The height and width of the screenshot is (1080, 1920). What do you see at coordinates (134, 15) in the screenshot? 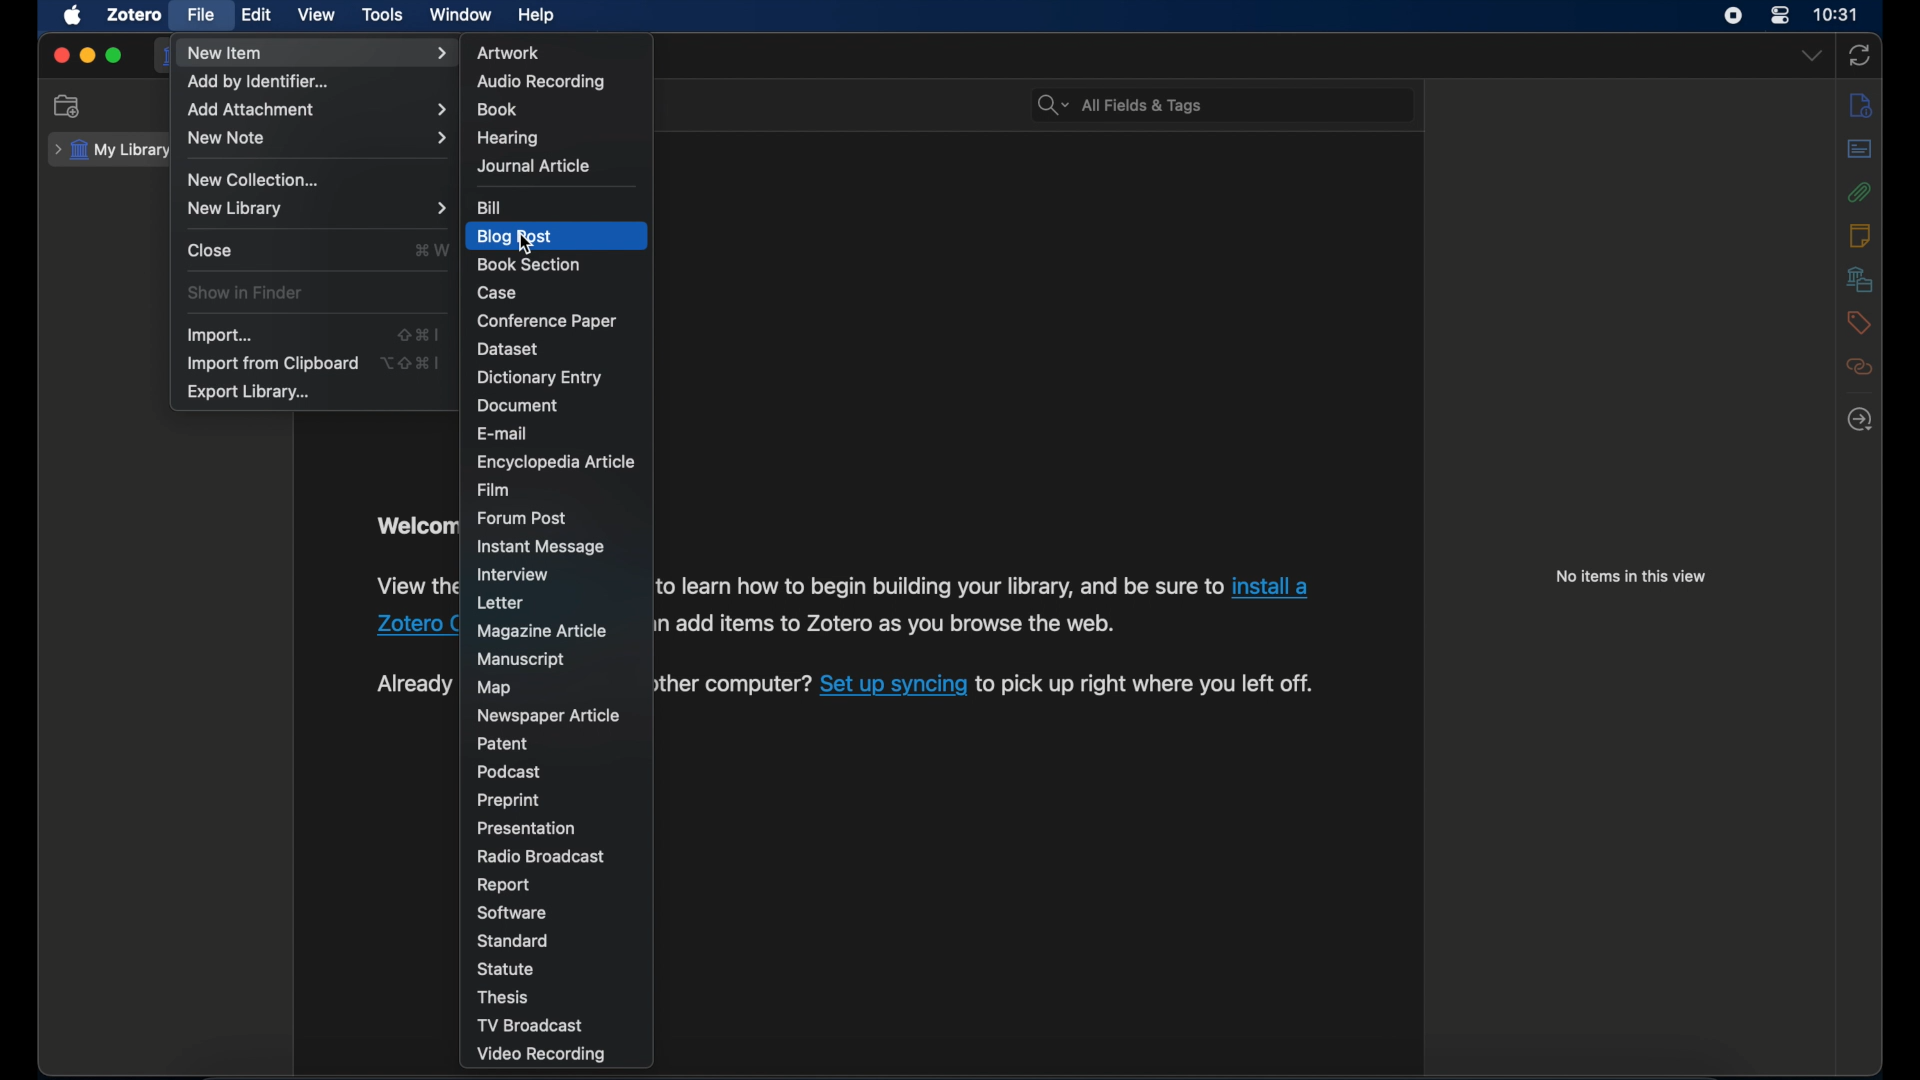
I see `zotero` at bounding box center [134, 15].